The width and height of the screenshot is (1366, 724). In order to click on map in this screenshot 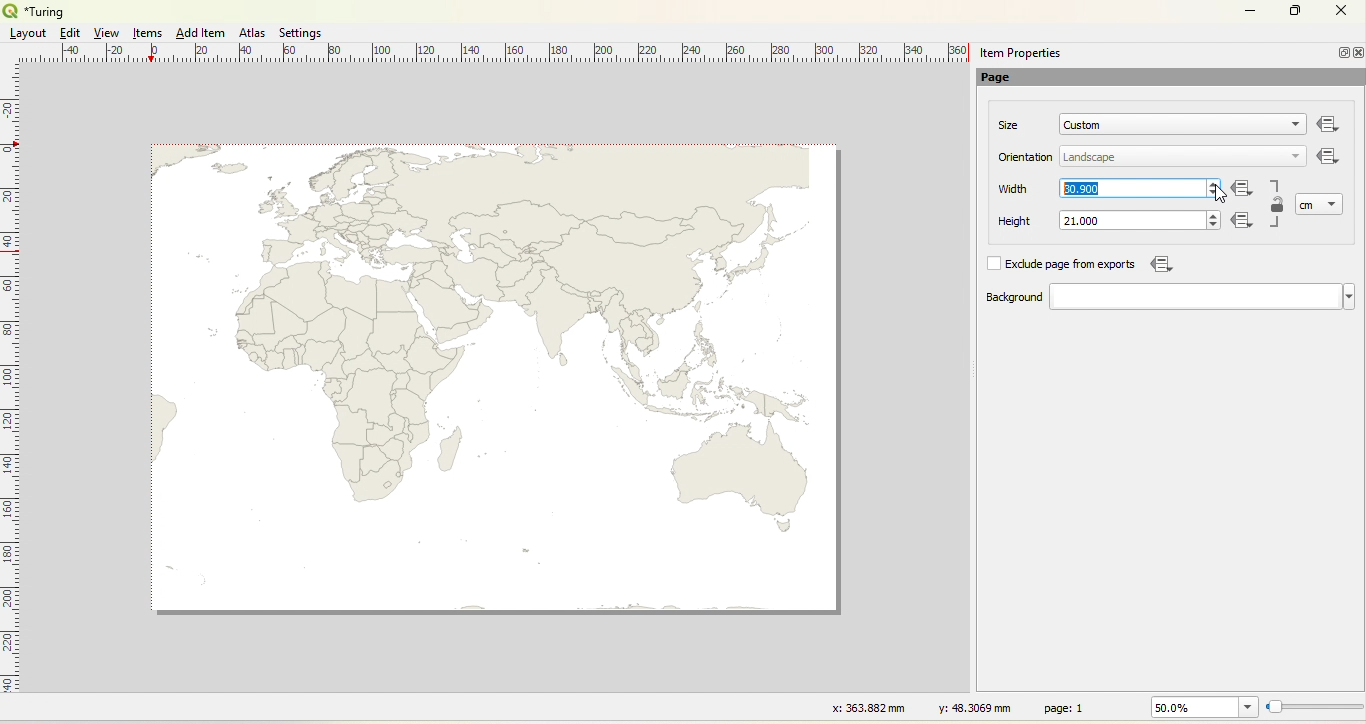, I will do `click(500, 383)`.